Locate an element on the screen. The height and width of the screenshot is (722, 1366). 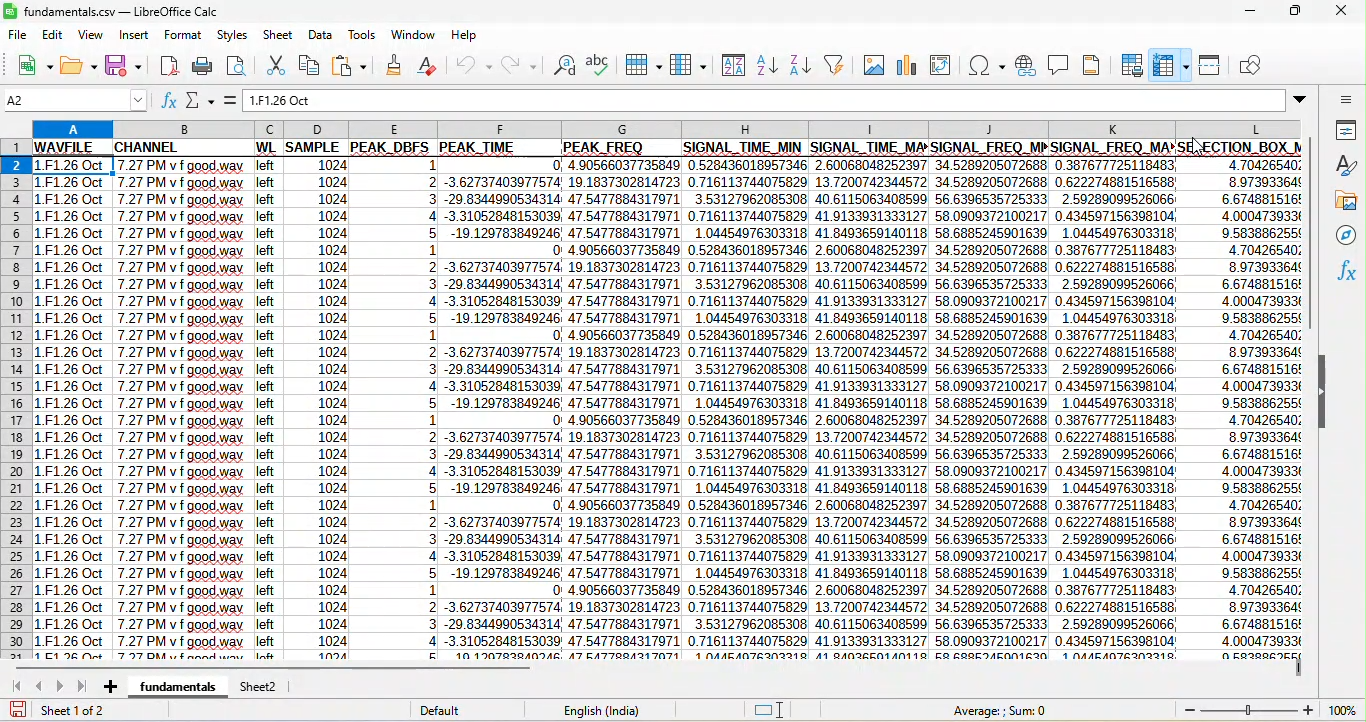
function wizard is located at coordinates (170, 102).